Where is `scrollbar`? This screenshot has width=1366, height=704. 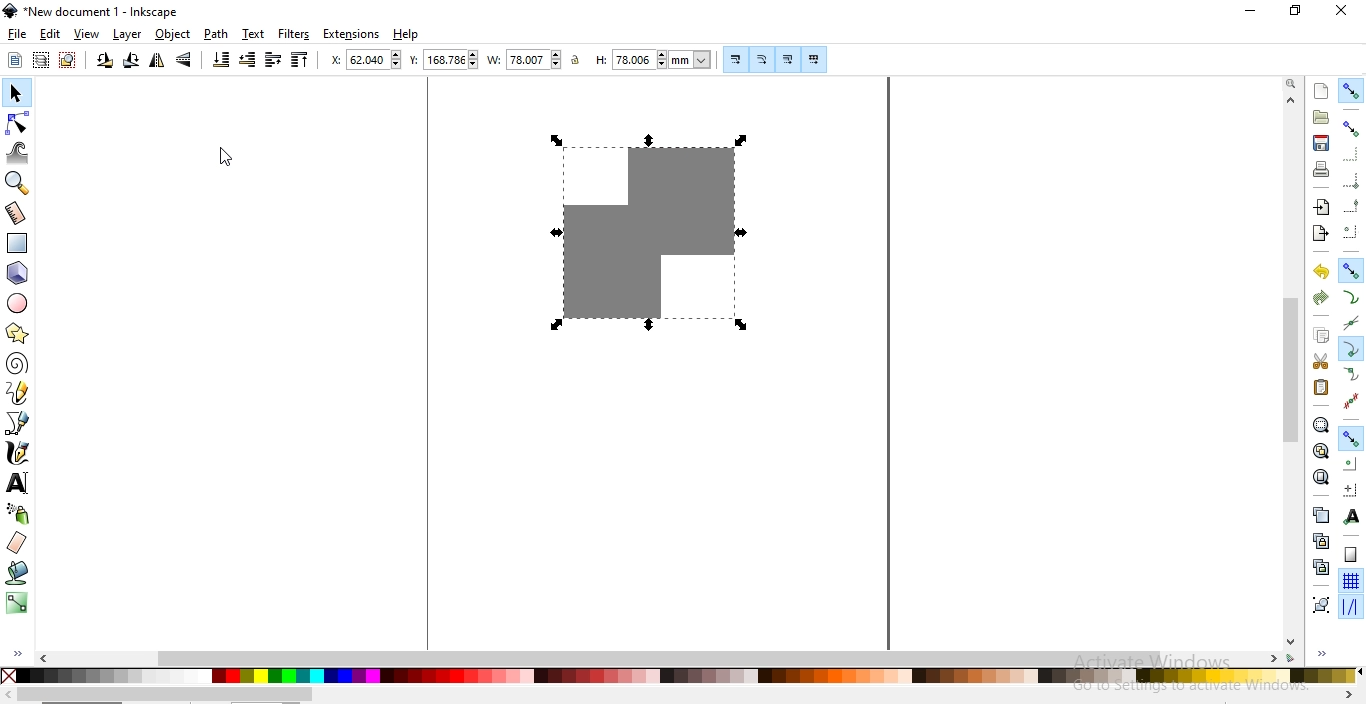
scrollbar is located at coordinates (1292, 369).